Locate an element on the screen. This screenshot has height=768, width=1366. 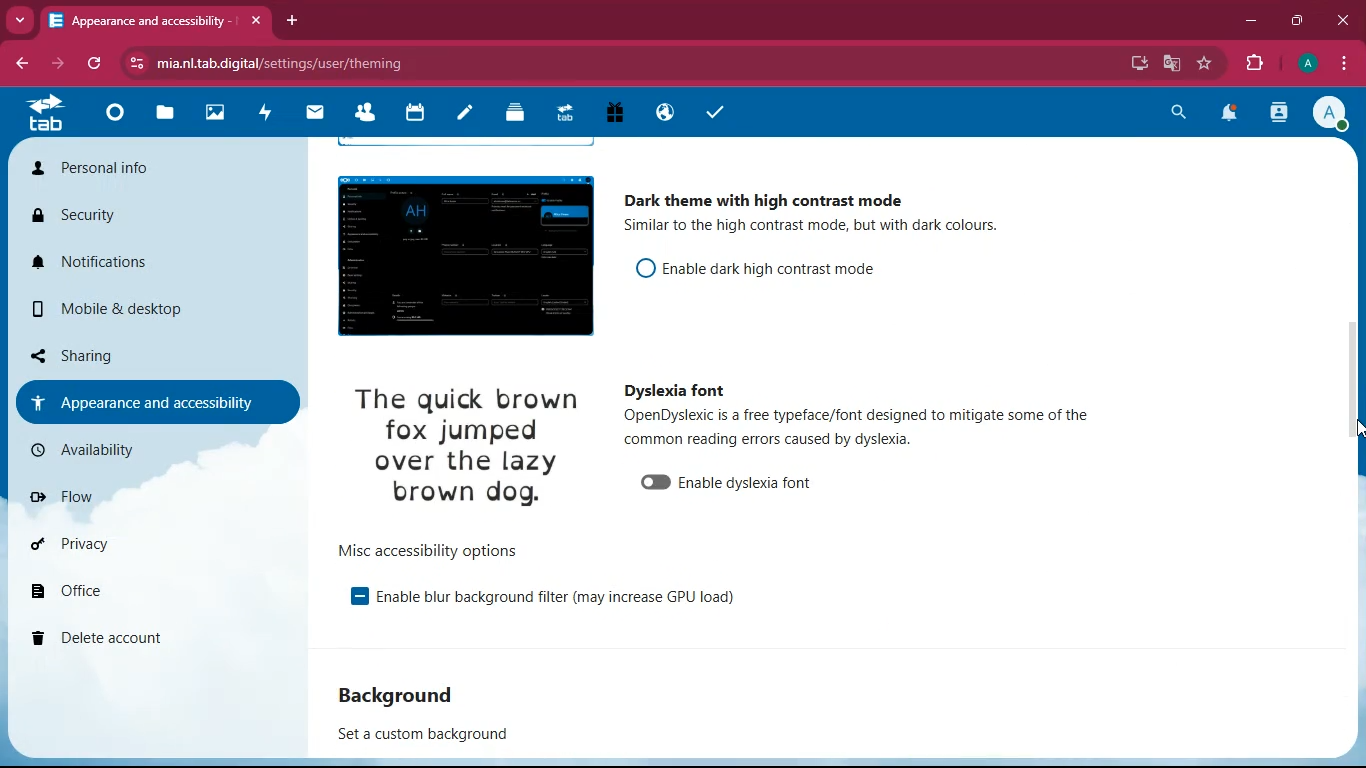
cursor is located at coordinates (1355, 432).